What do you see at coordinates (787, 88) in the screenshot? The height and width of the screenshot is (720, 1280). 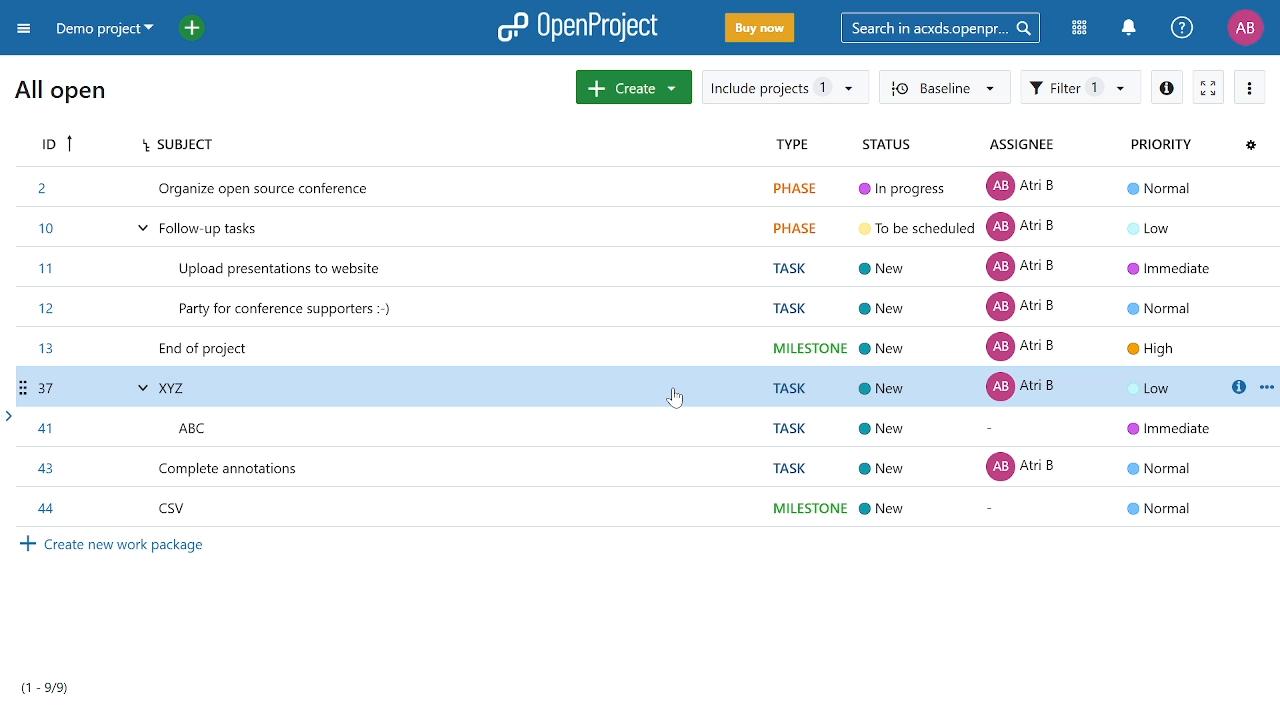 I see `Include projects` at bounding box center [787, 88].